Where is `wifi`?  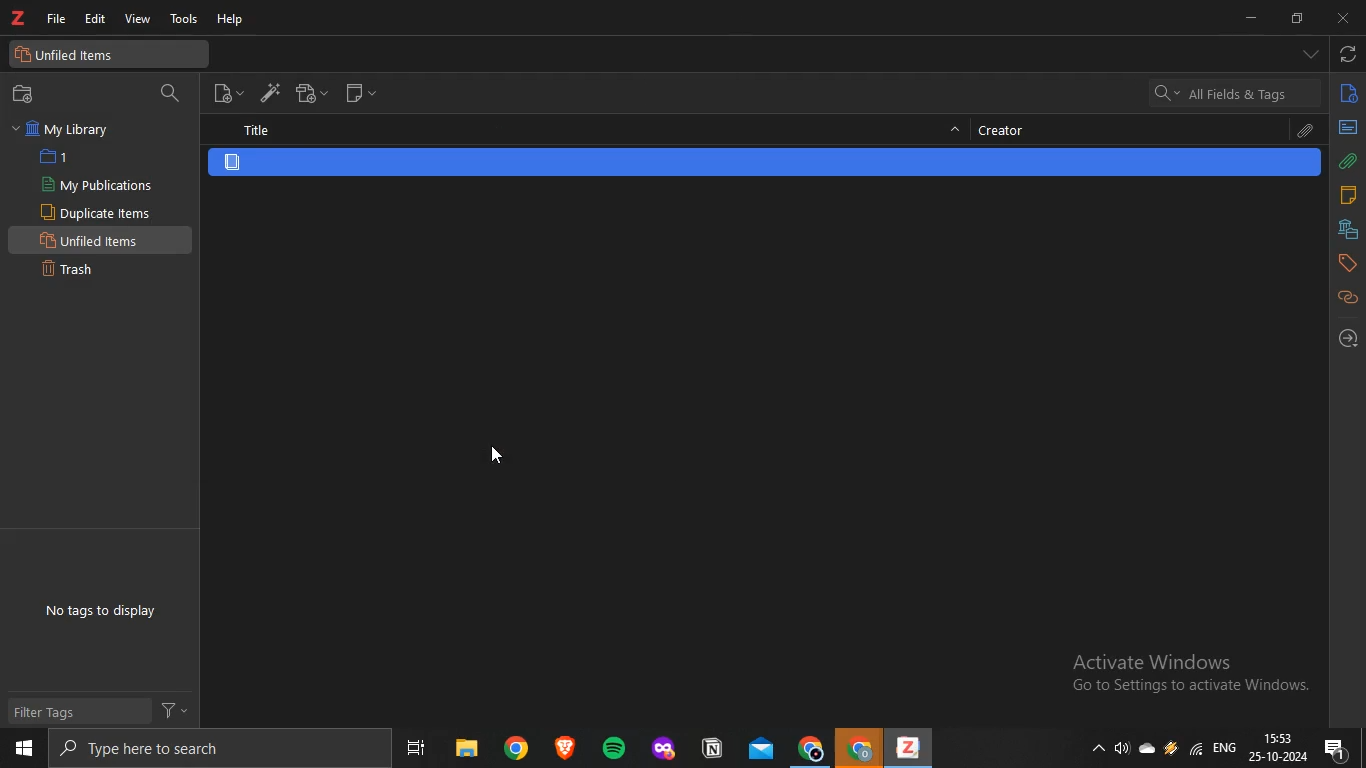
wifi is located at coordinates (1196, 748).